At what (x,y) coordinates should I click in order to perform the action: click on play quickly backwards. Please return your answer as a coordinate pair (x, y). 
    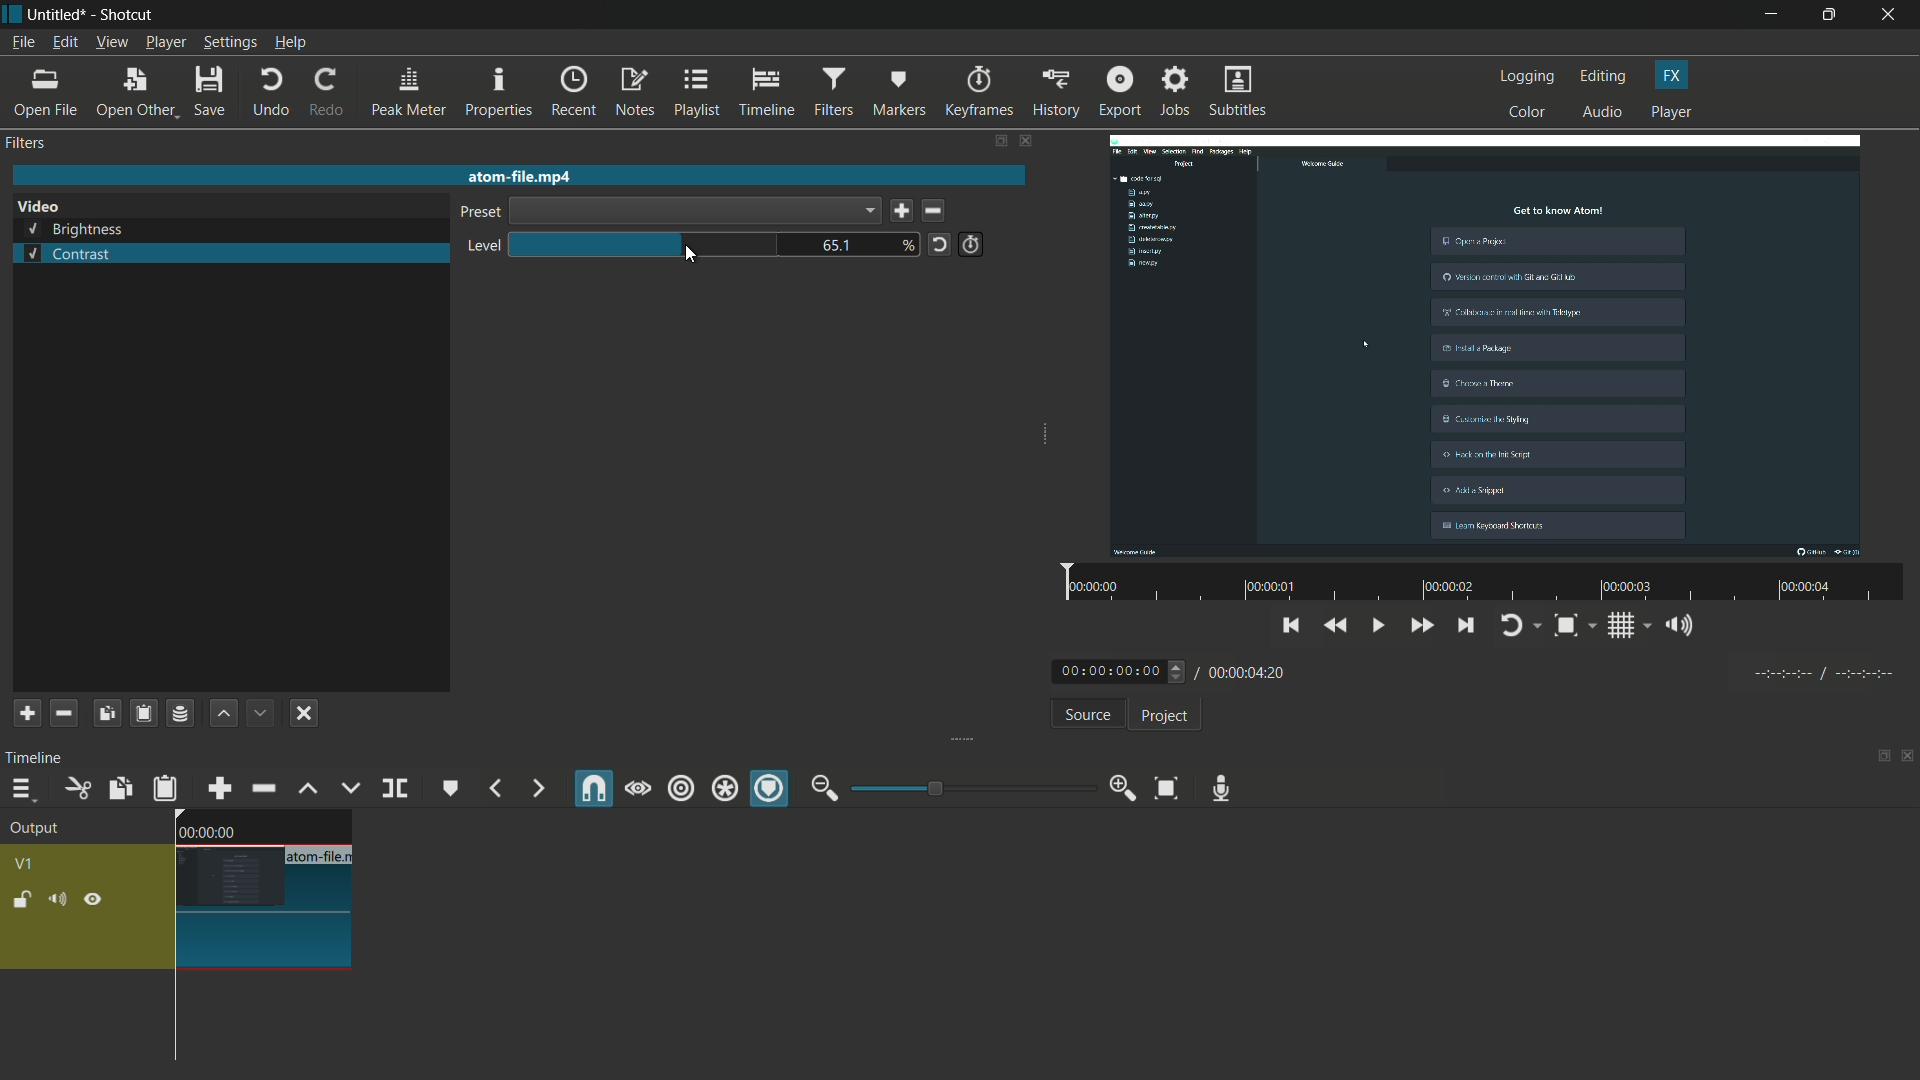
    Looking at the image, I should click on (1337, 626).